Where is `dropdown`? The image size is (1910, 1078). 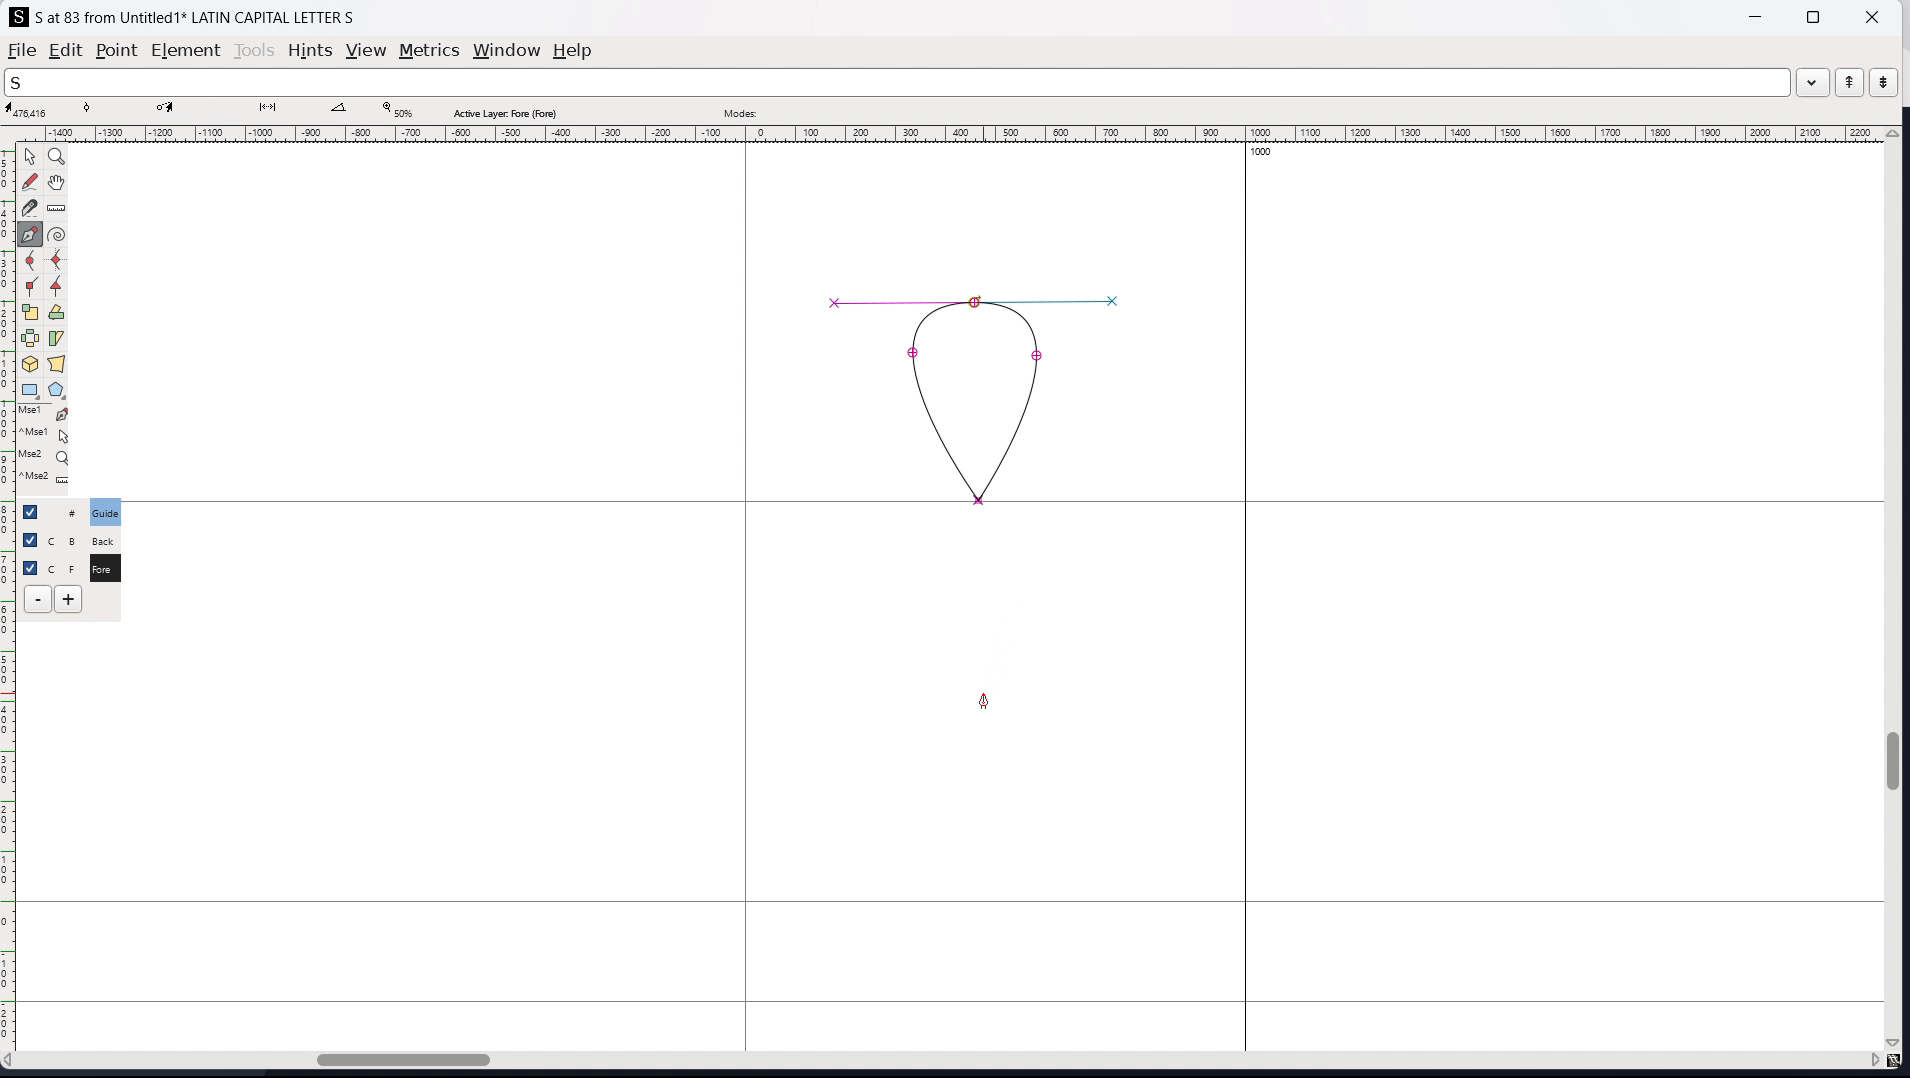 dropdown is located at coordinates (1813, 81).